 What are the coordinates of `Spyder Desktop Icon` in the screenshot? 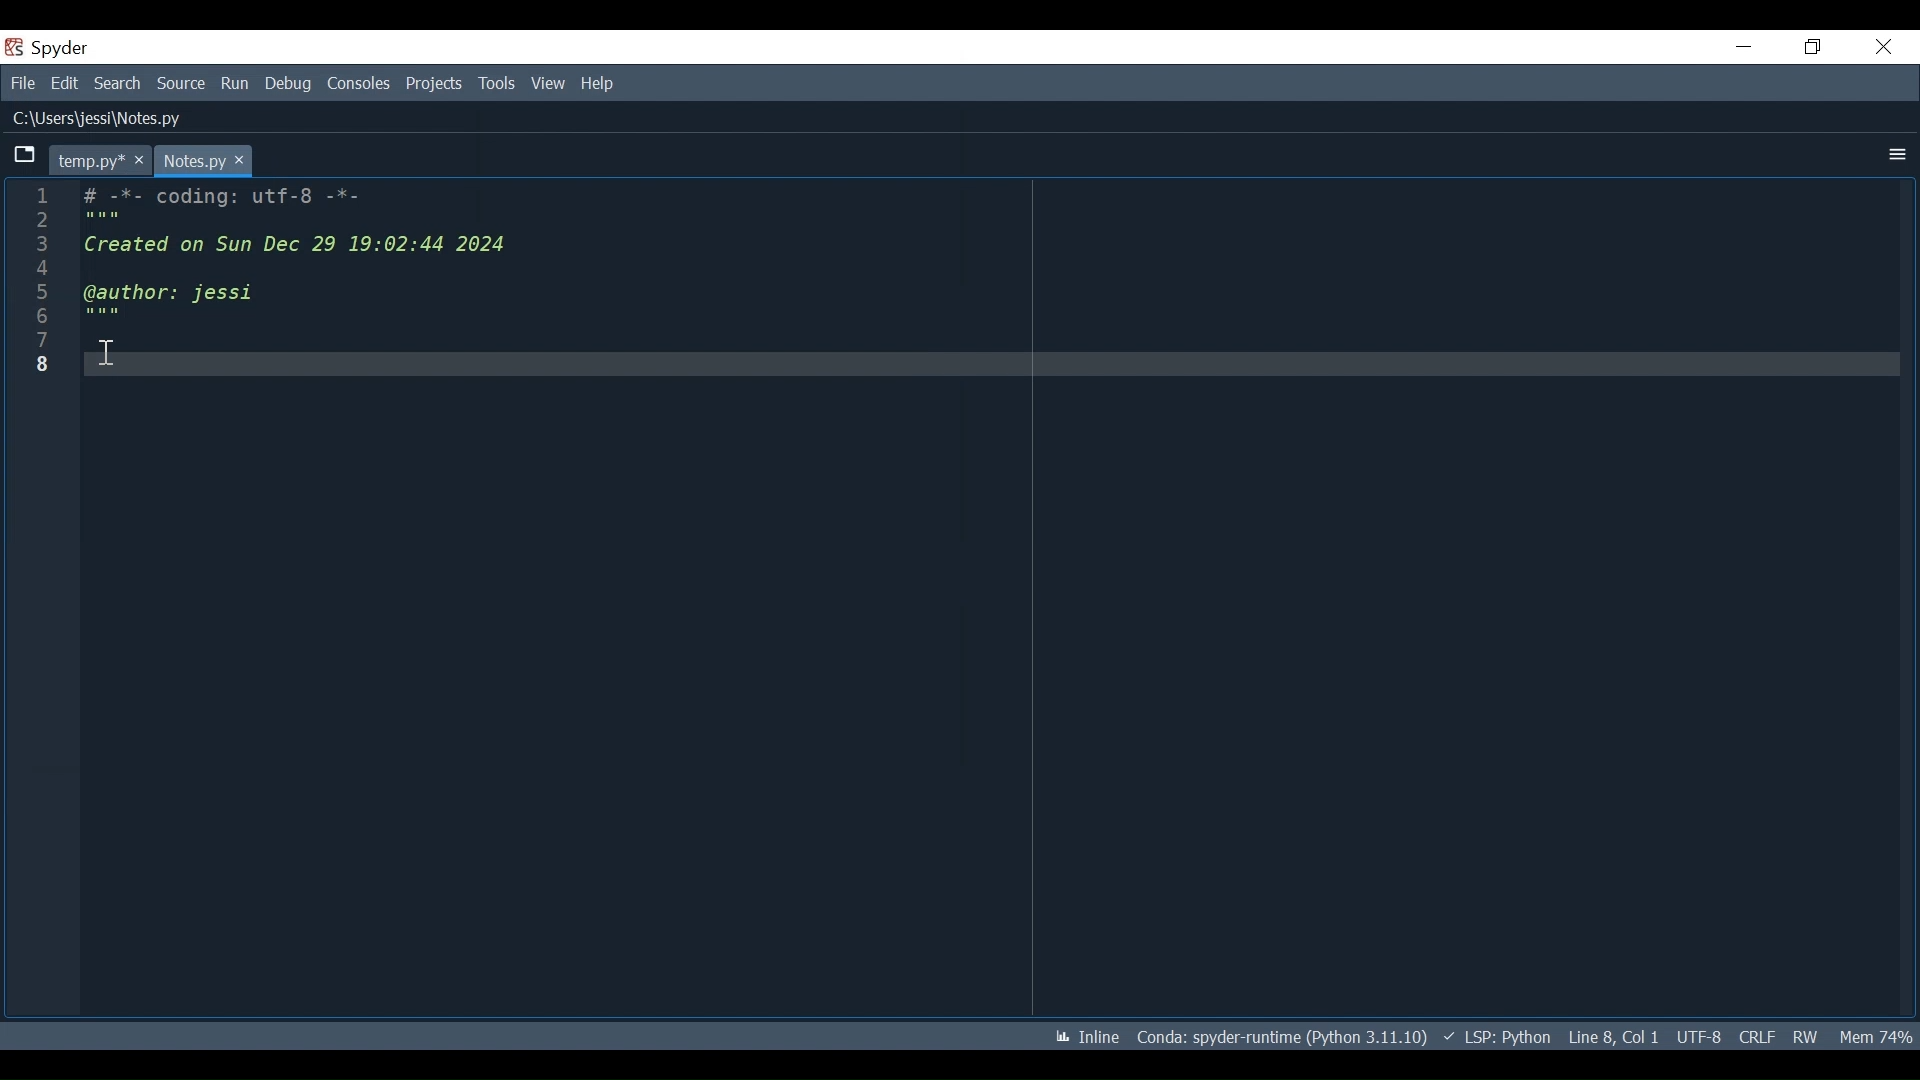 It's located at (12, 48).